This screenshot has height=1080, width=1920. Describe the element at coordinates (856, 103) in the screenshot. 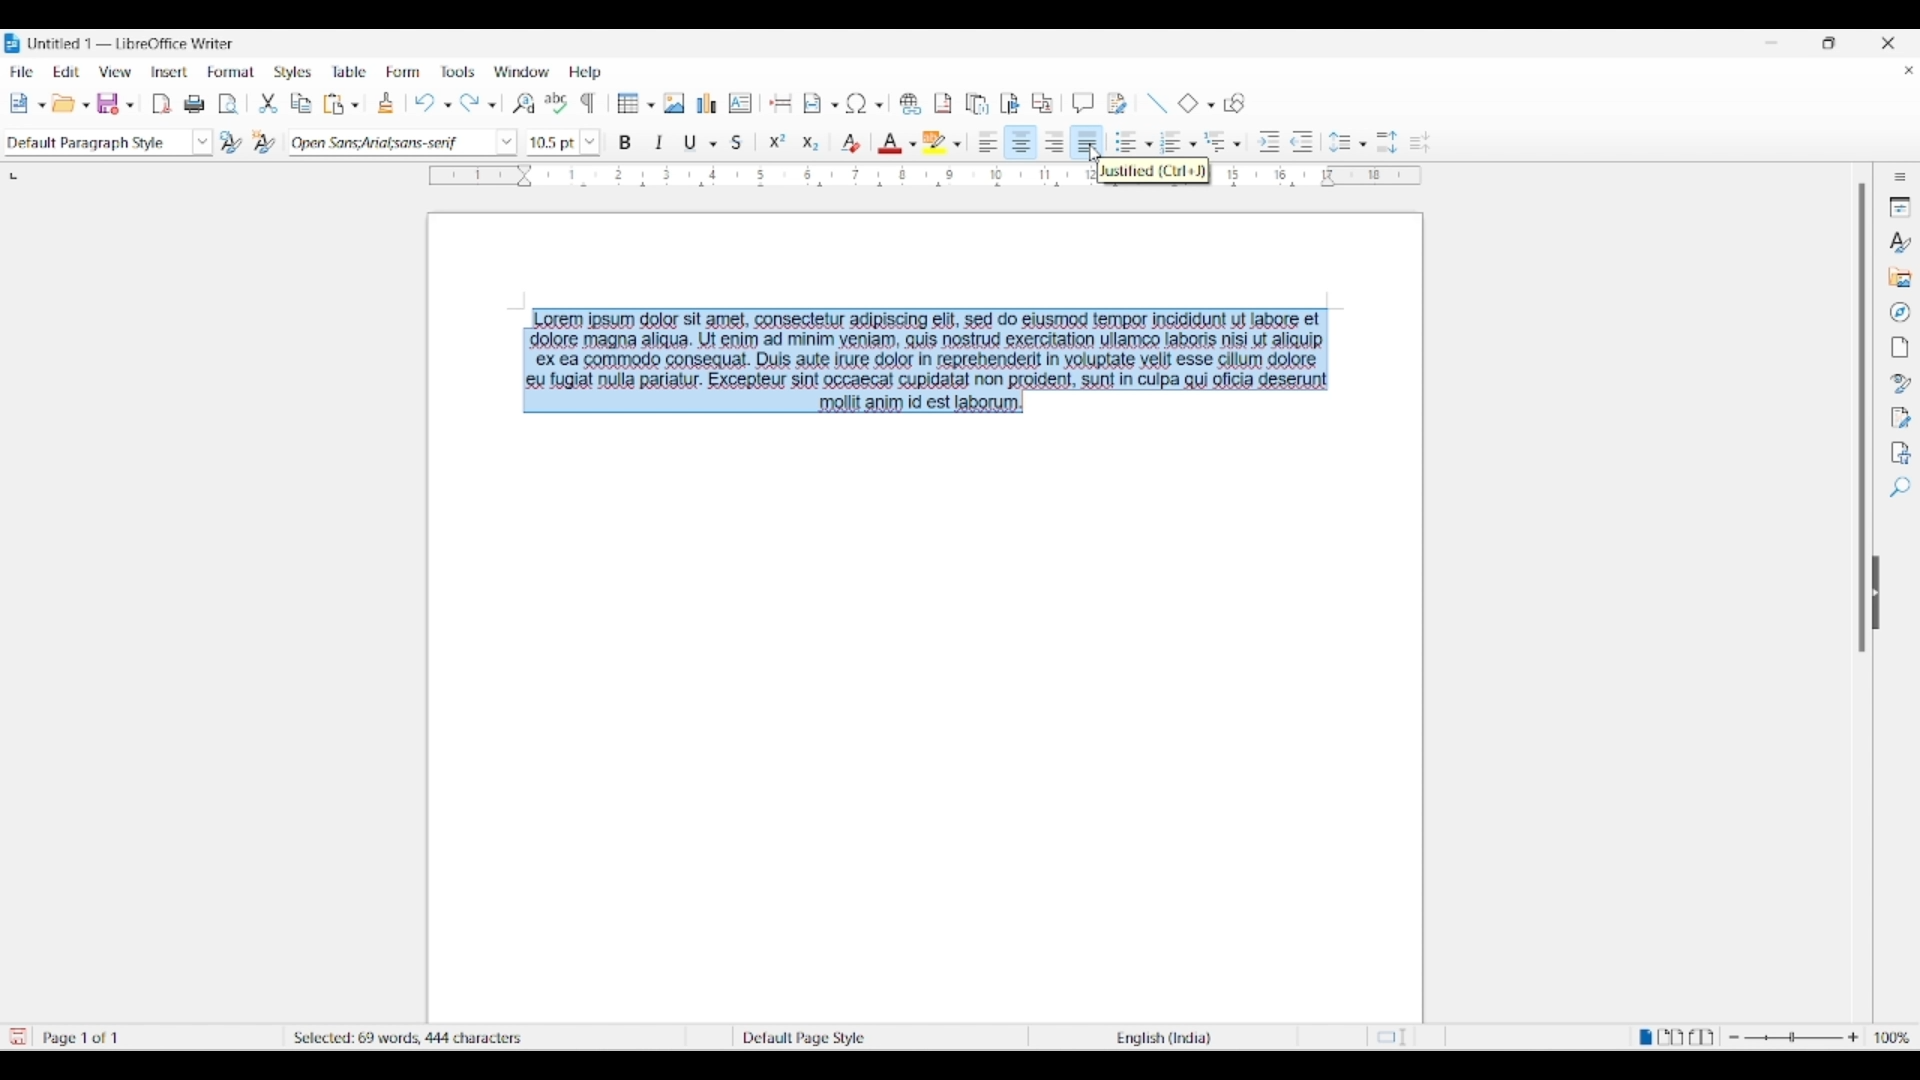

I see `Selected special character` at that location.